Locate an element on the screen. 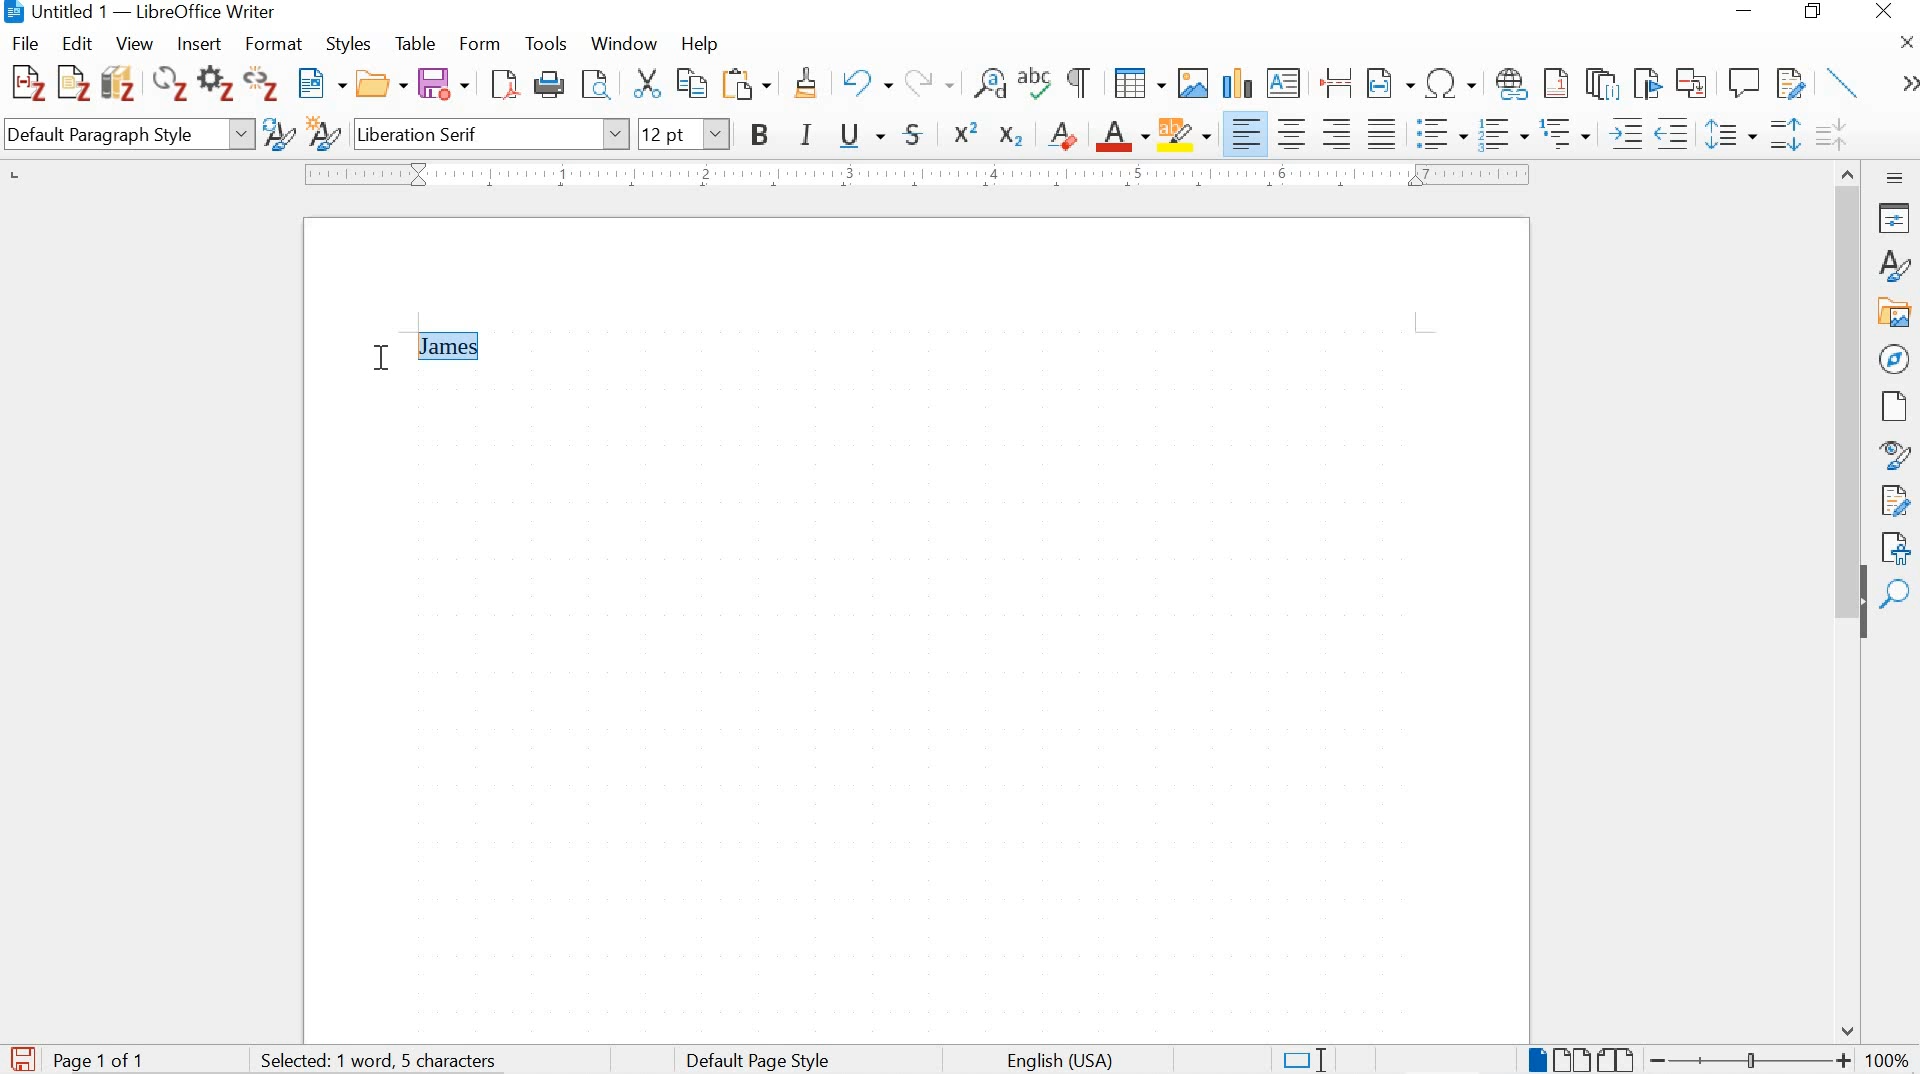 The width and height of the screenshot is (1920, 1074). insert bookmark is located at coordinates (1645, 83).